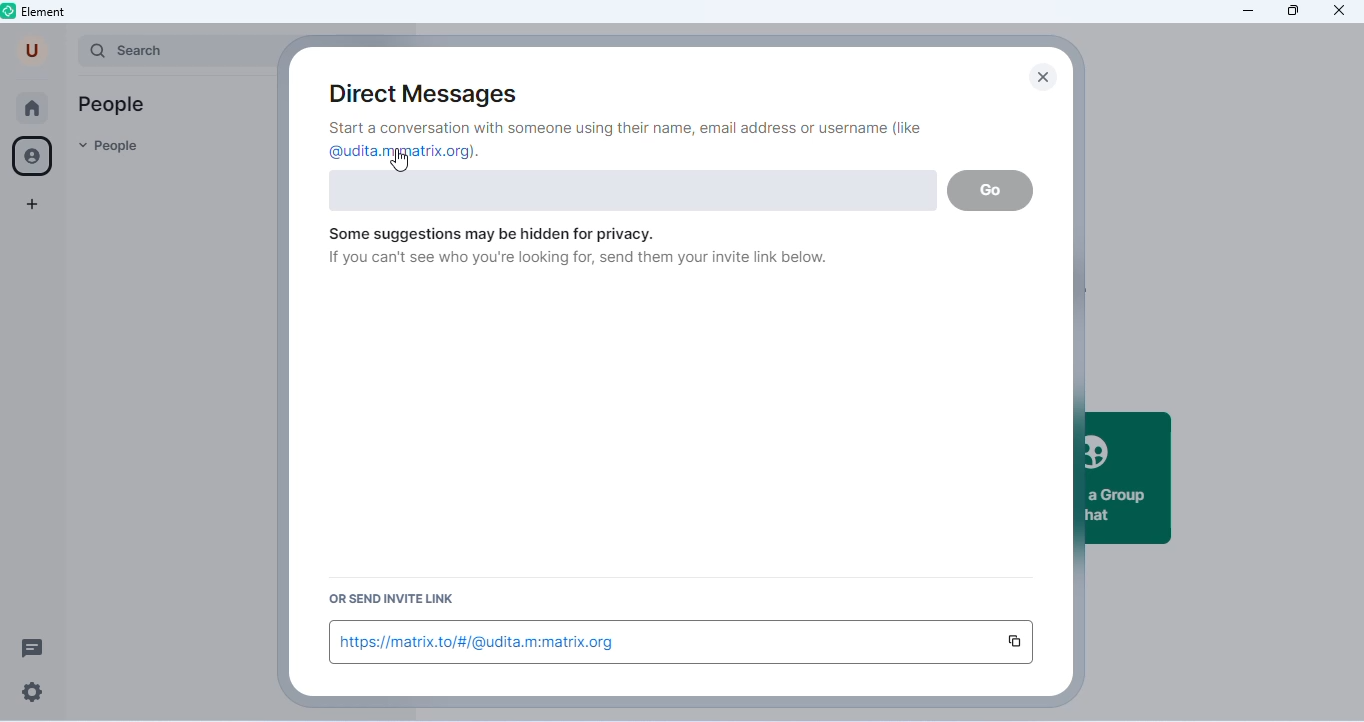 This screenshot has height=722, width=1364. I want to click on search, so click(172, 50).